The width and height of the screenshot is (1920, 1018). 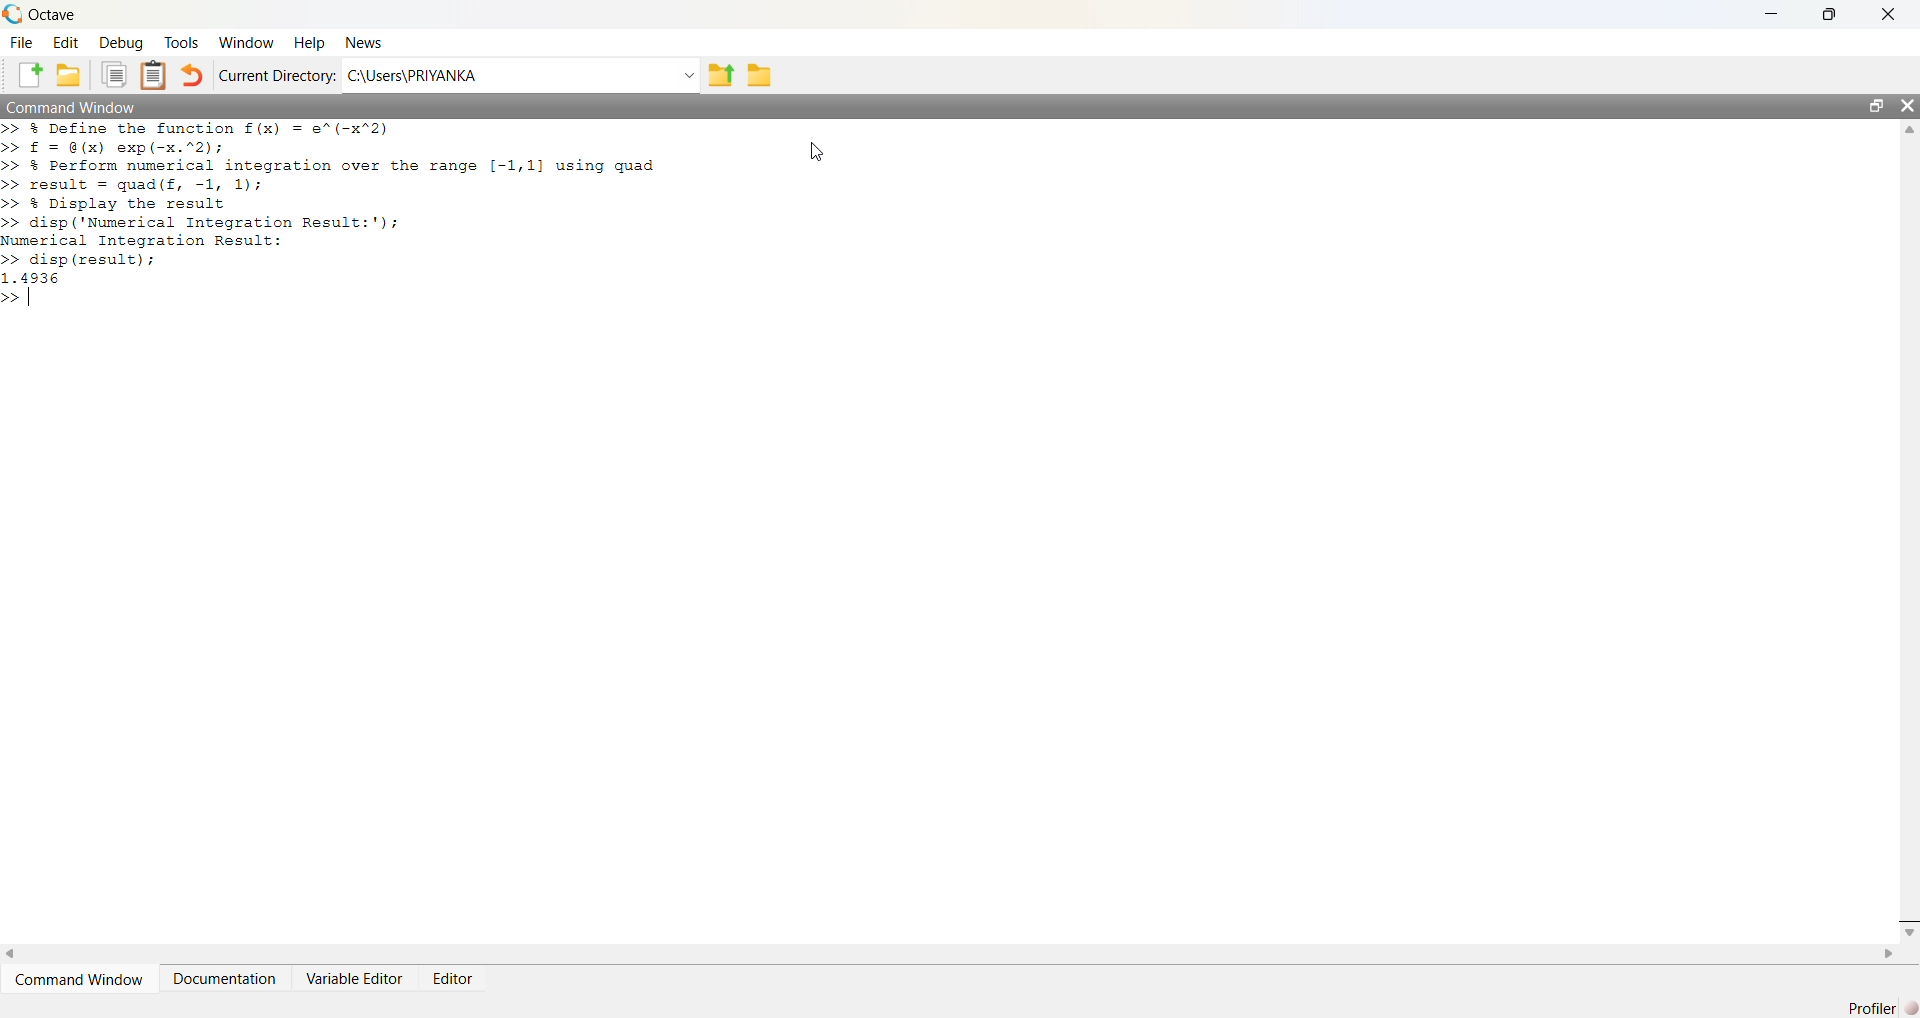 What do you see at coordinates (719, 74) in the screenshot?
I see `one directory up` at bounding box center [719, 74].